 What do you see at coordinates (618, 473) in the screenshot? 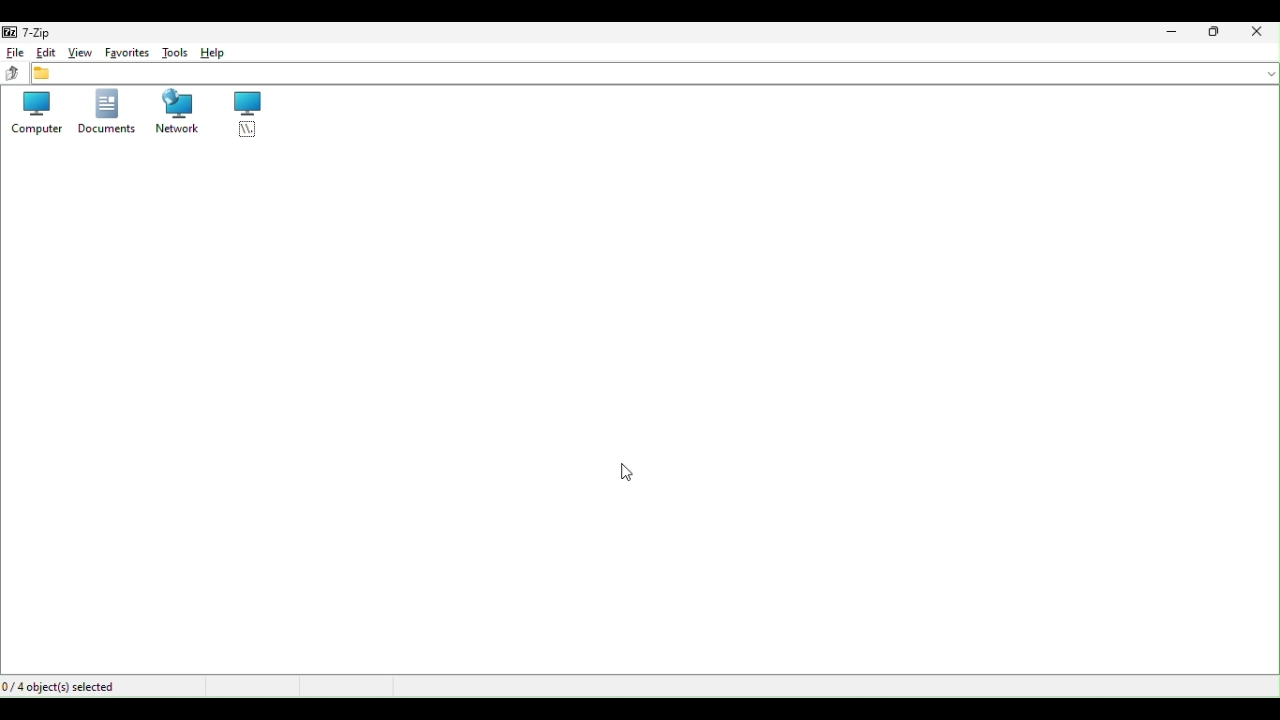
I see `Mouse ` at bounding box center [618, 473].